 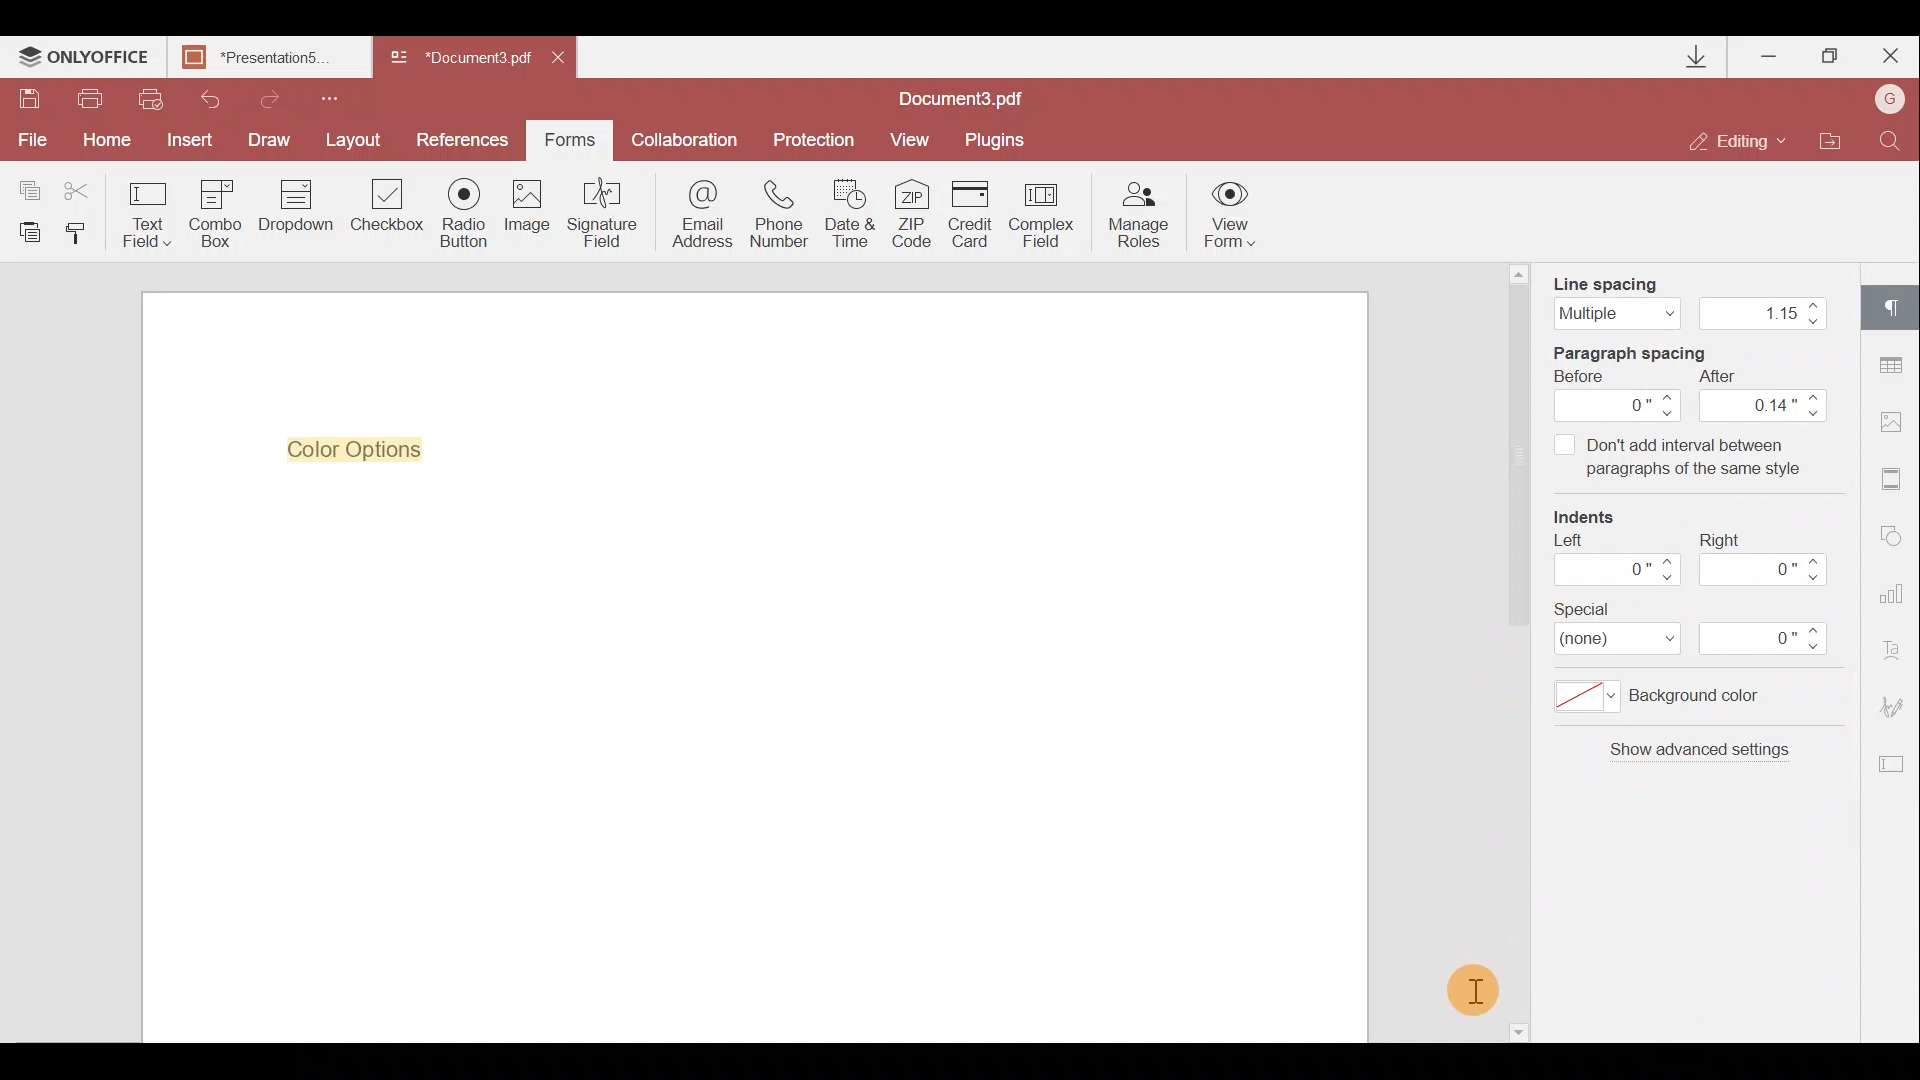 What do you see at coordinates (1692, 626) in the screenshot?
I see `Special` at bounding box center [1692, 626].